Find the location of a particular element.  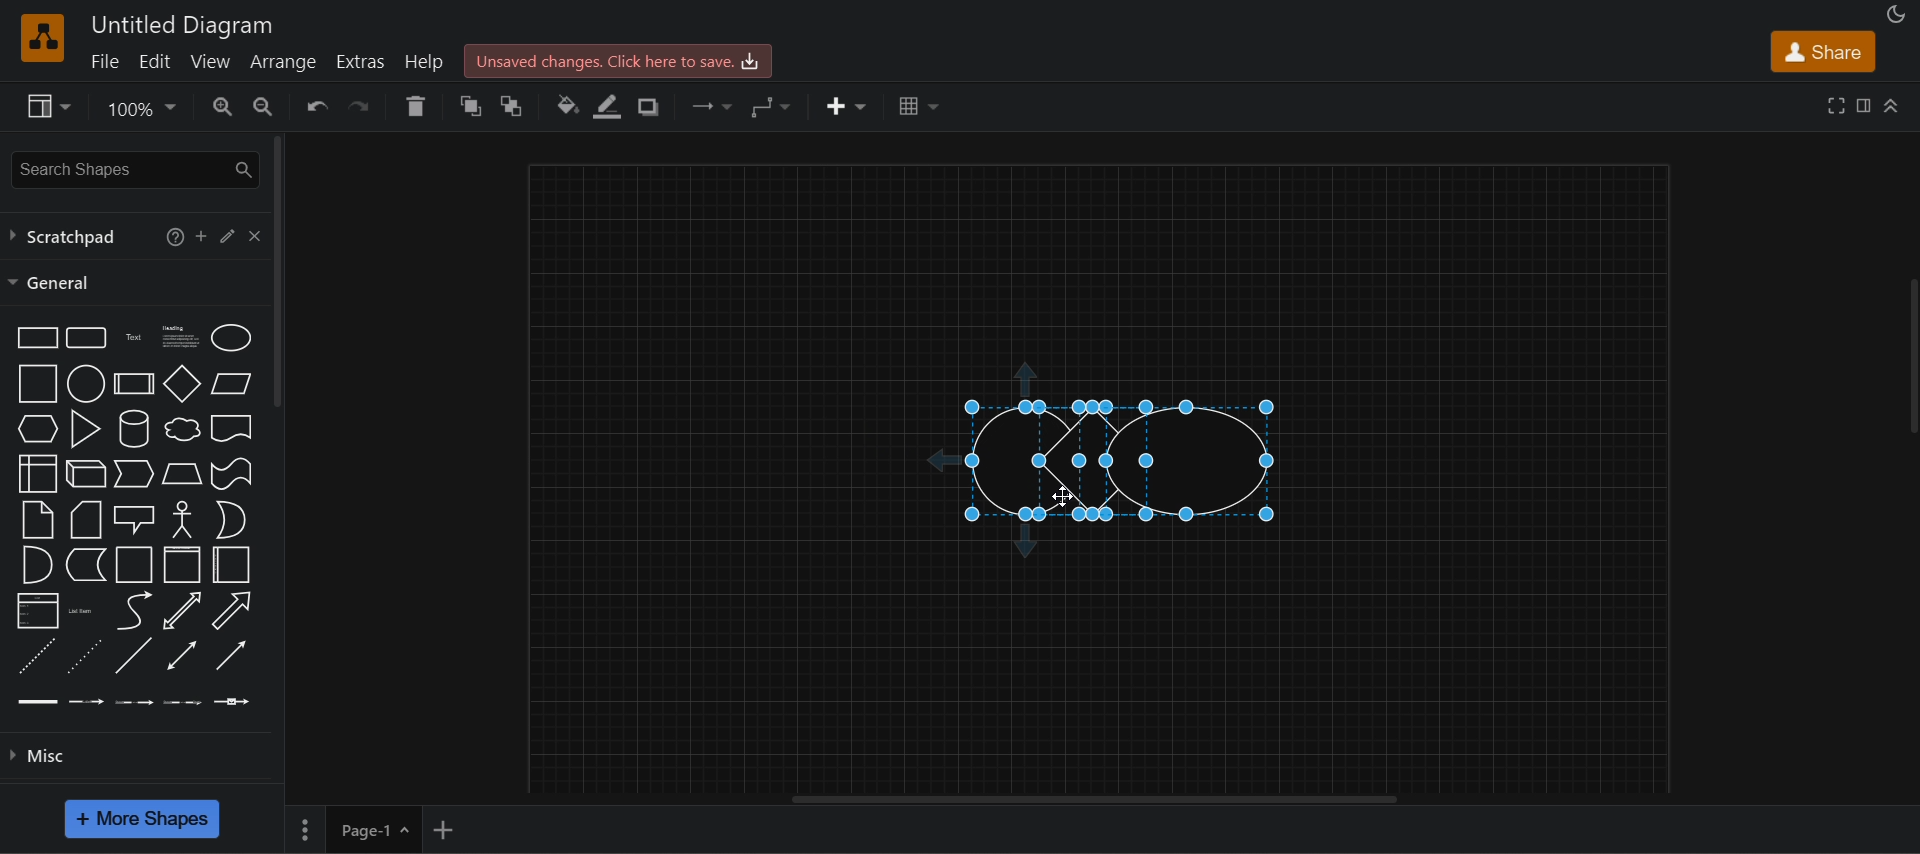

cloud is located at coordinates (180, 429).